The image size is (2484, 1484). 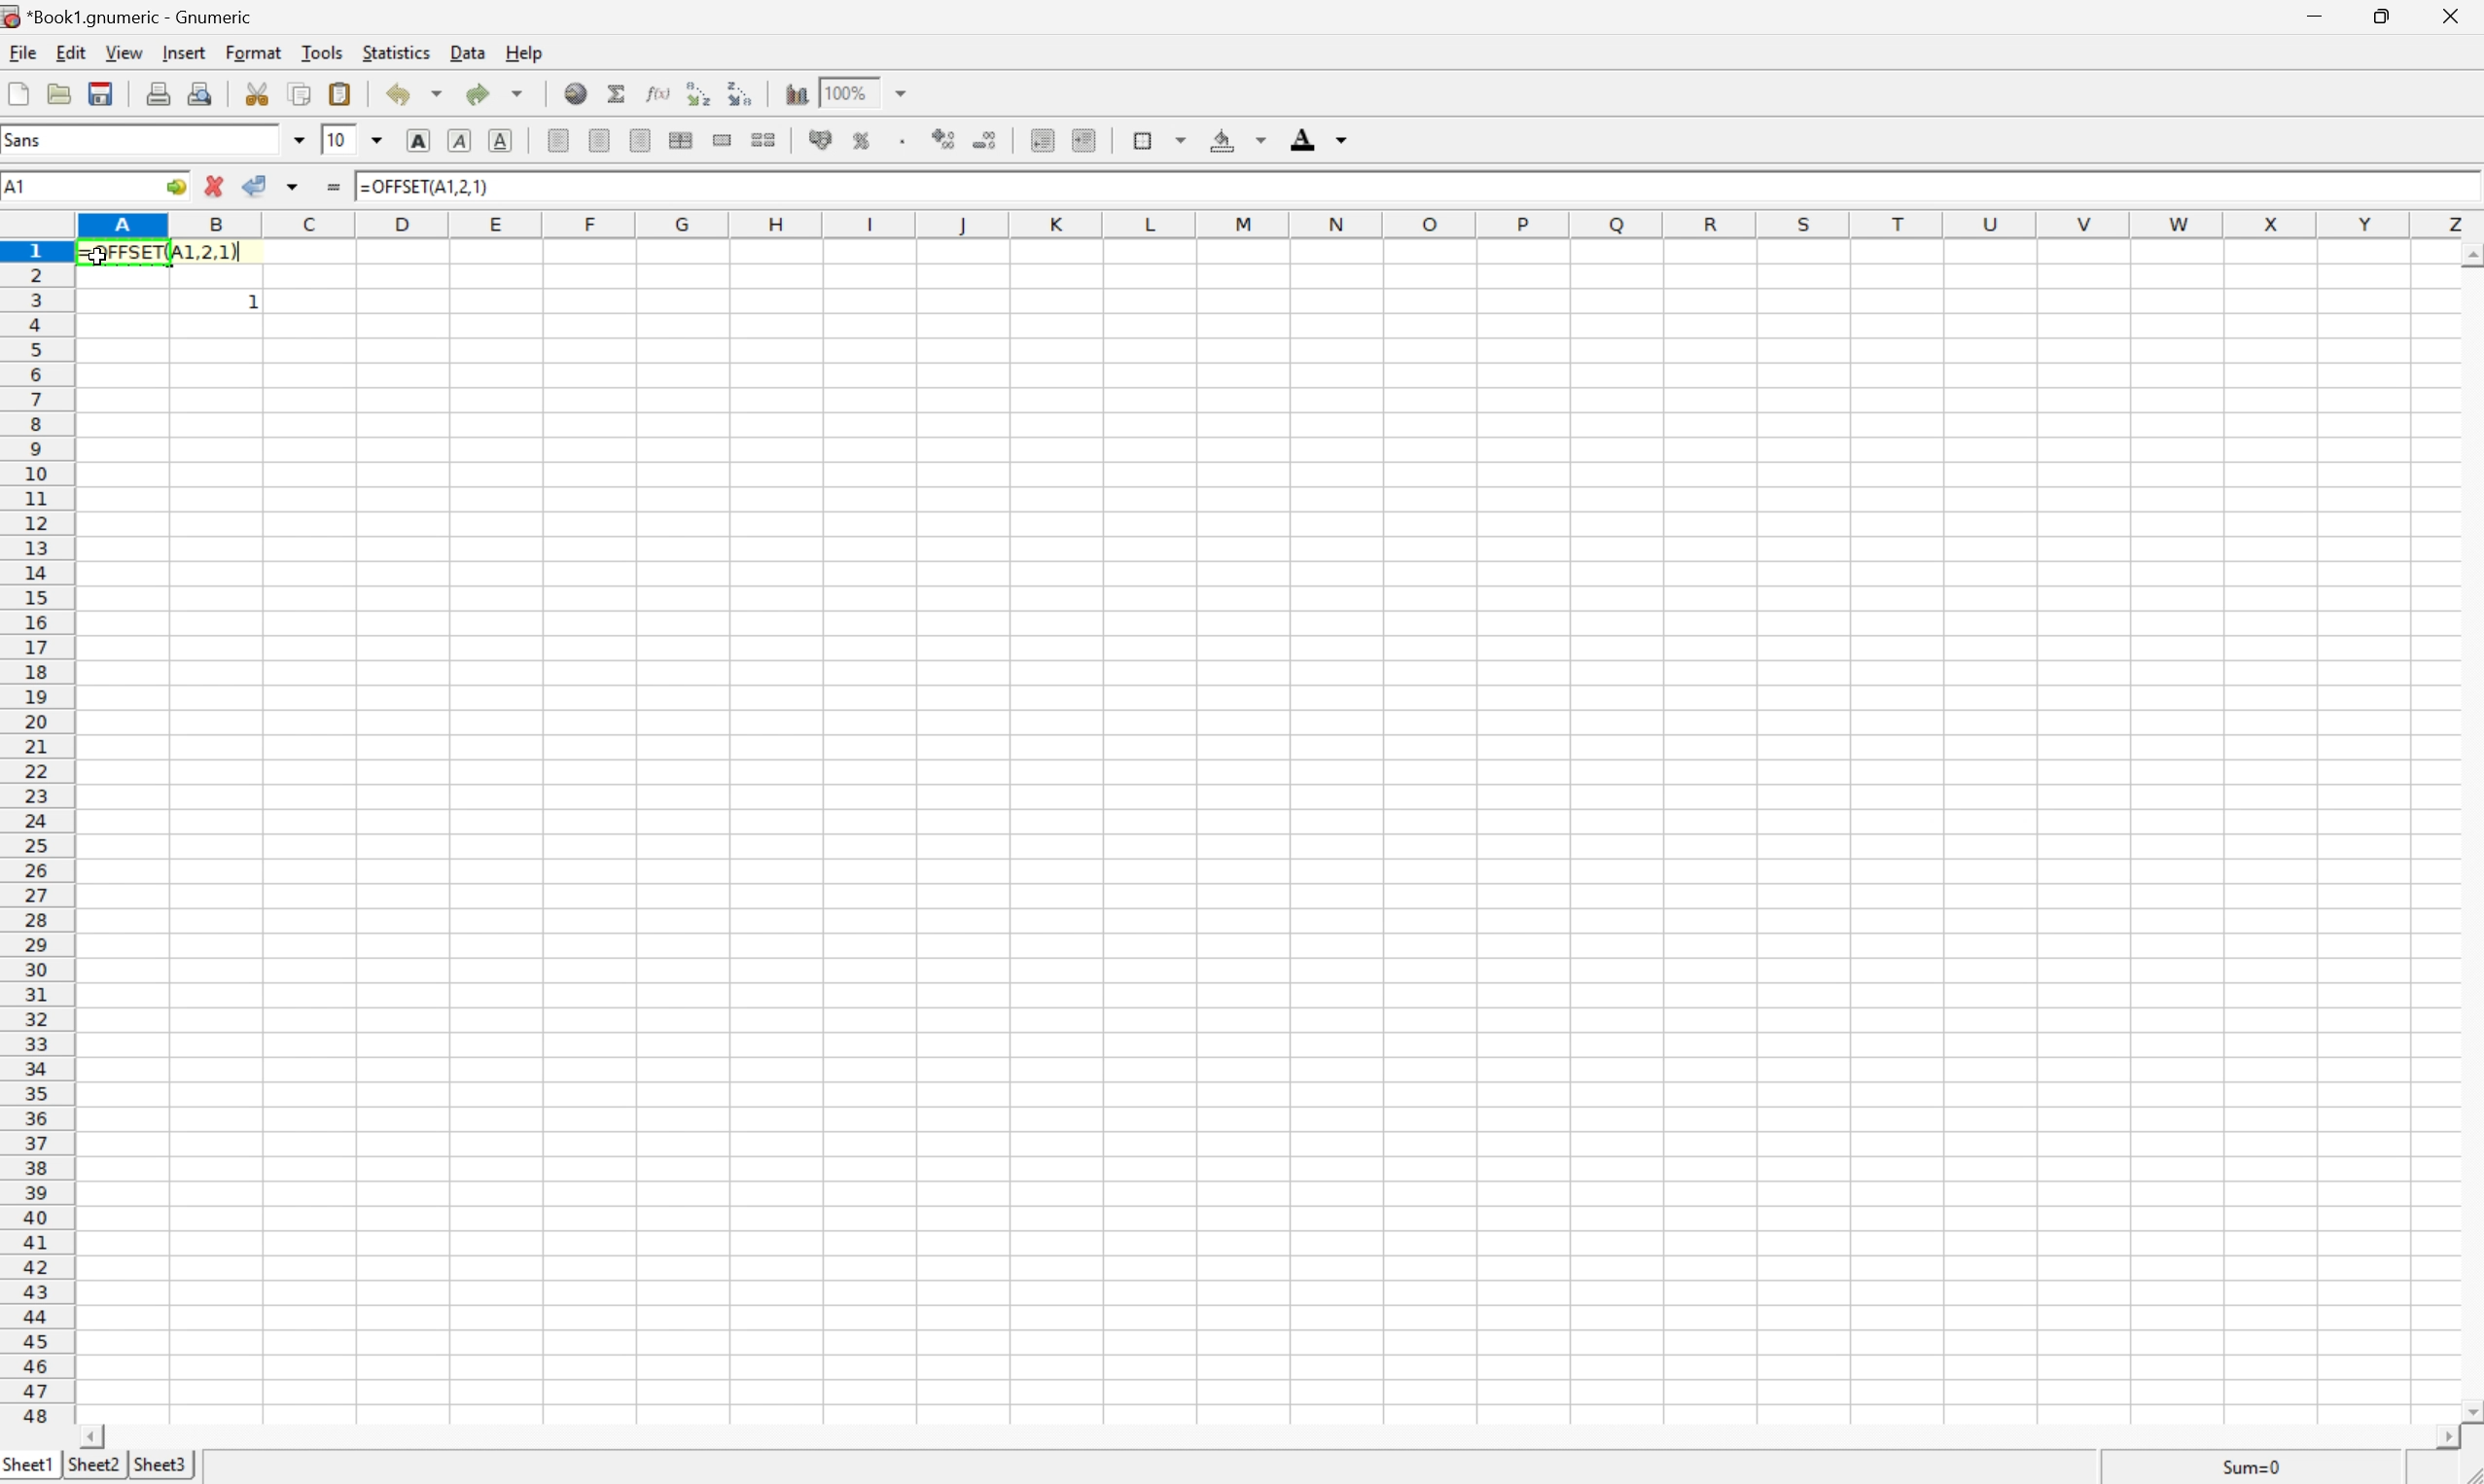 What do you see at coordinates (657, 93) in the screenshot?
I see `edit function in current cell` at bounding box center [657, 93].